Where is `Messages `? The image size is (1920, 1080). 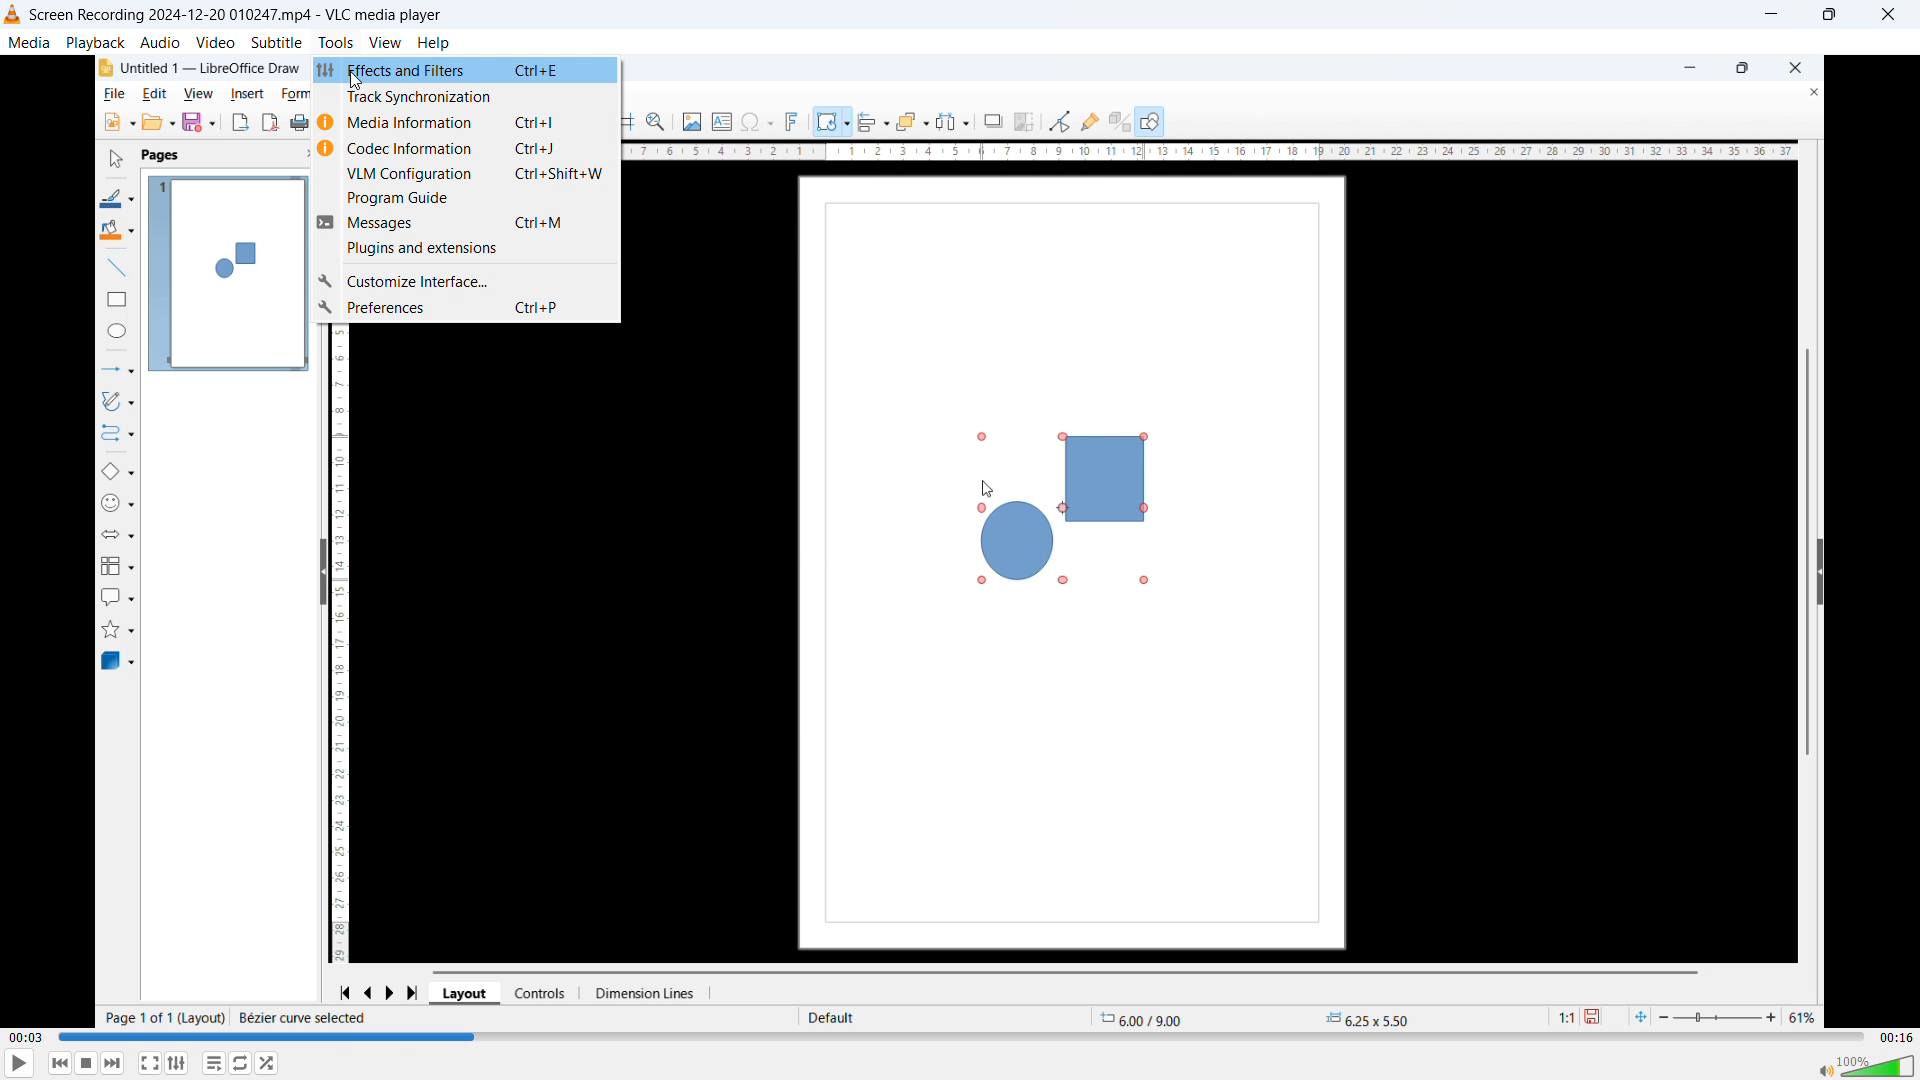
Messages  is located at coordinates (464, 223).